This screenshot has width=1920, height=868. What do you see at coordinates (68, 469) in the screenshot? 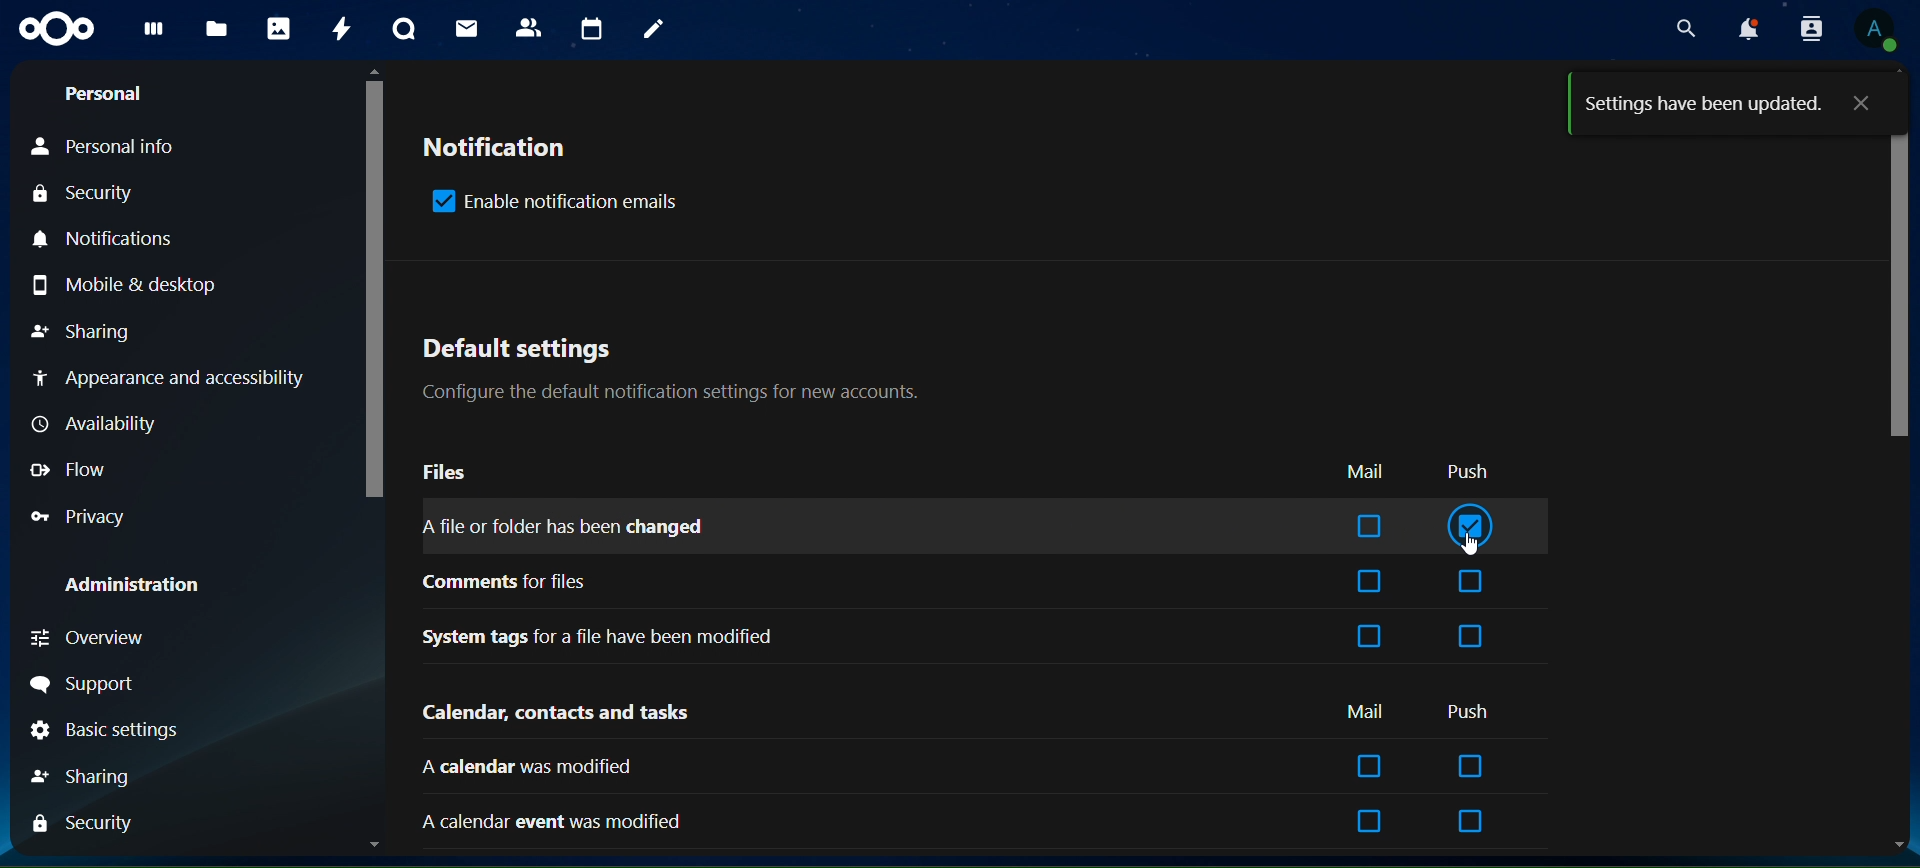
I see `flow` at bounding box center [68, 469].